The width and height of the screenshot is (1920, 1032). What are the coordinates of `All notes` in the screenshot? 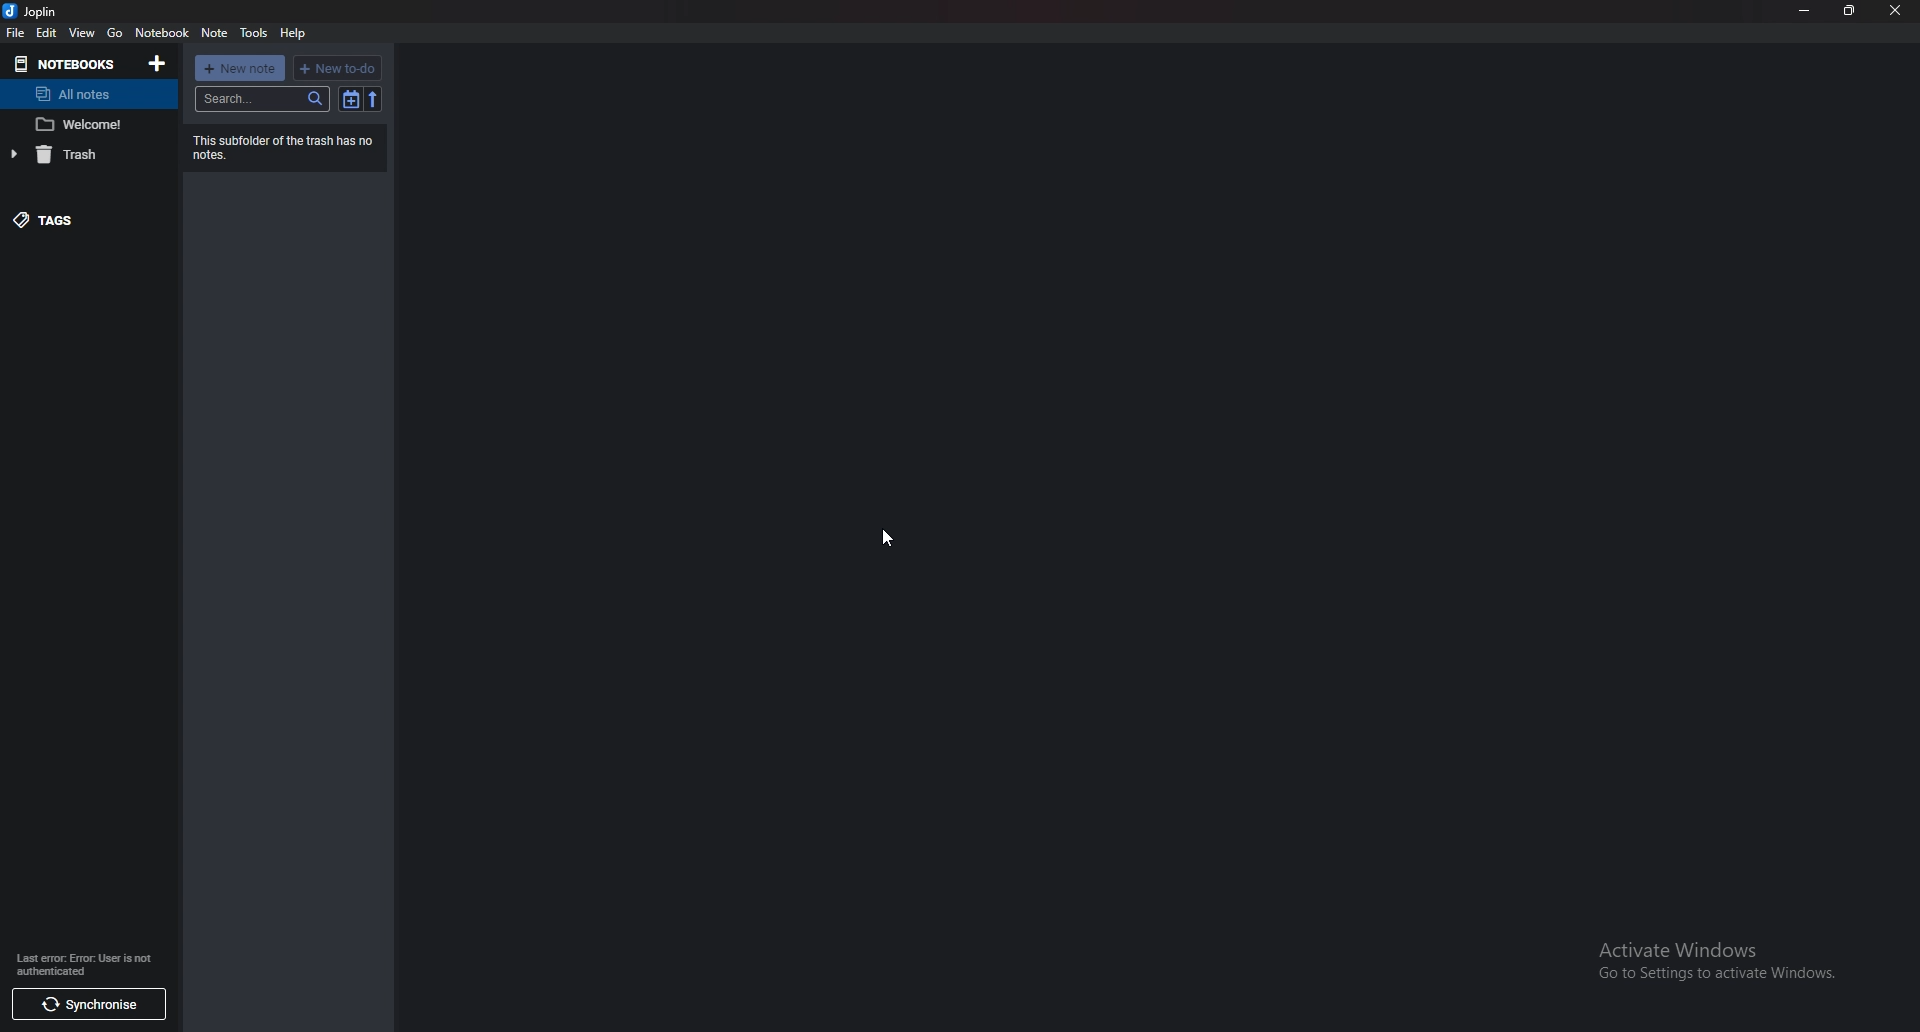 It's located at (86, 94).